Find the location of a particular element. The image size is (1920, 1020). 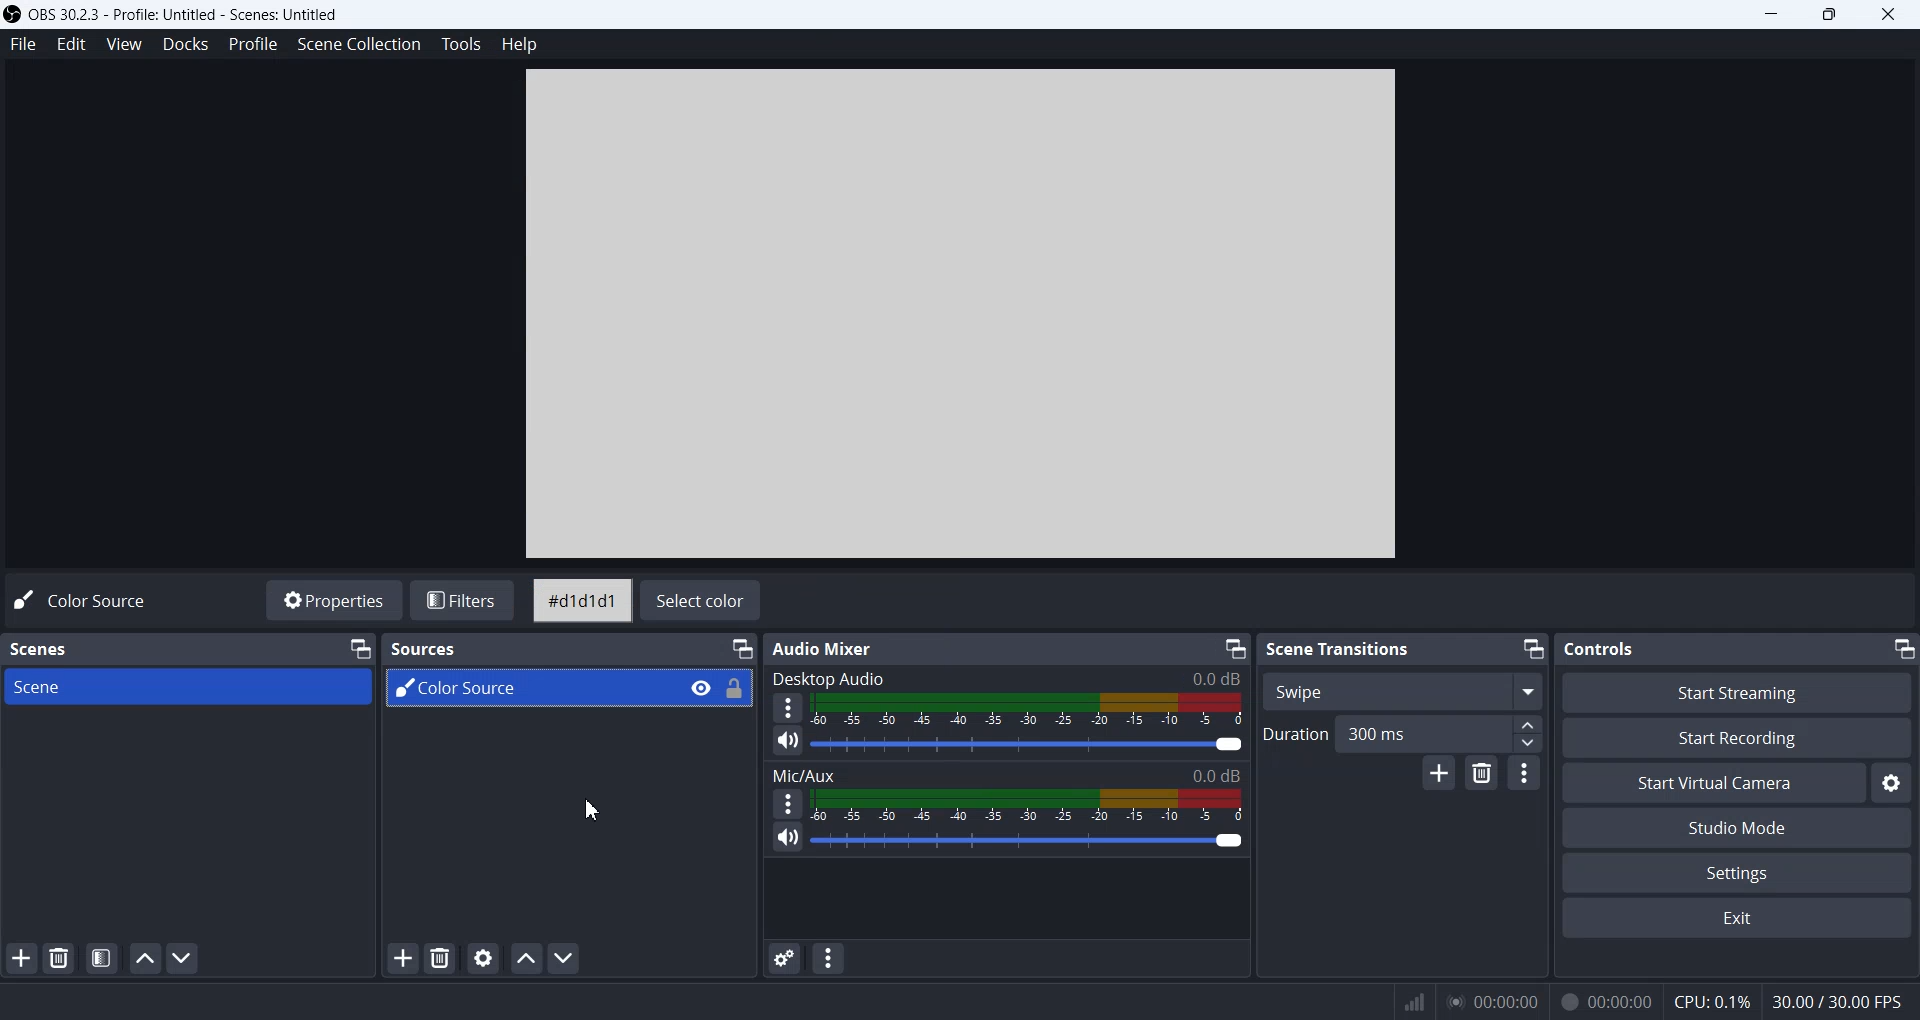

Minimize is located at coordinates (1903, 650).